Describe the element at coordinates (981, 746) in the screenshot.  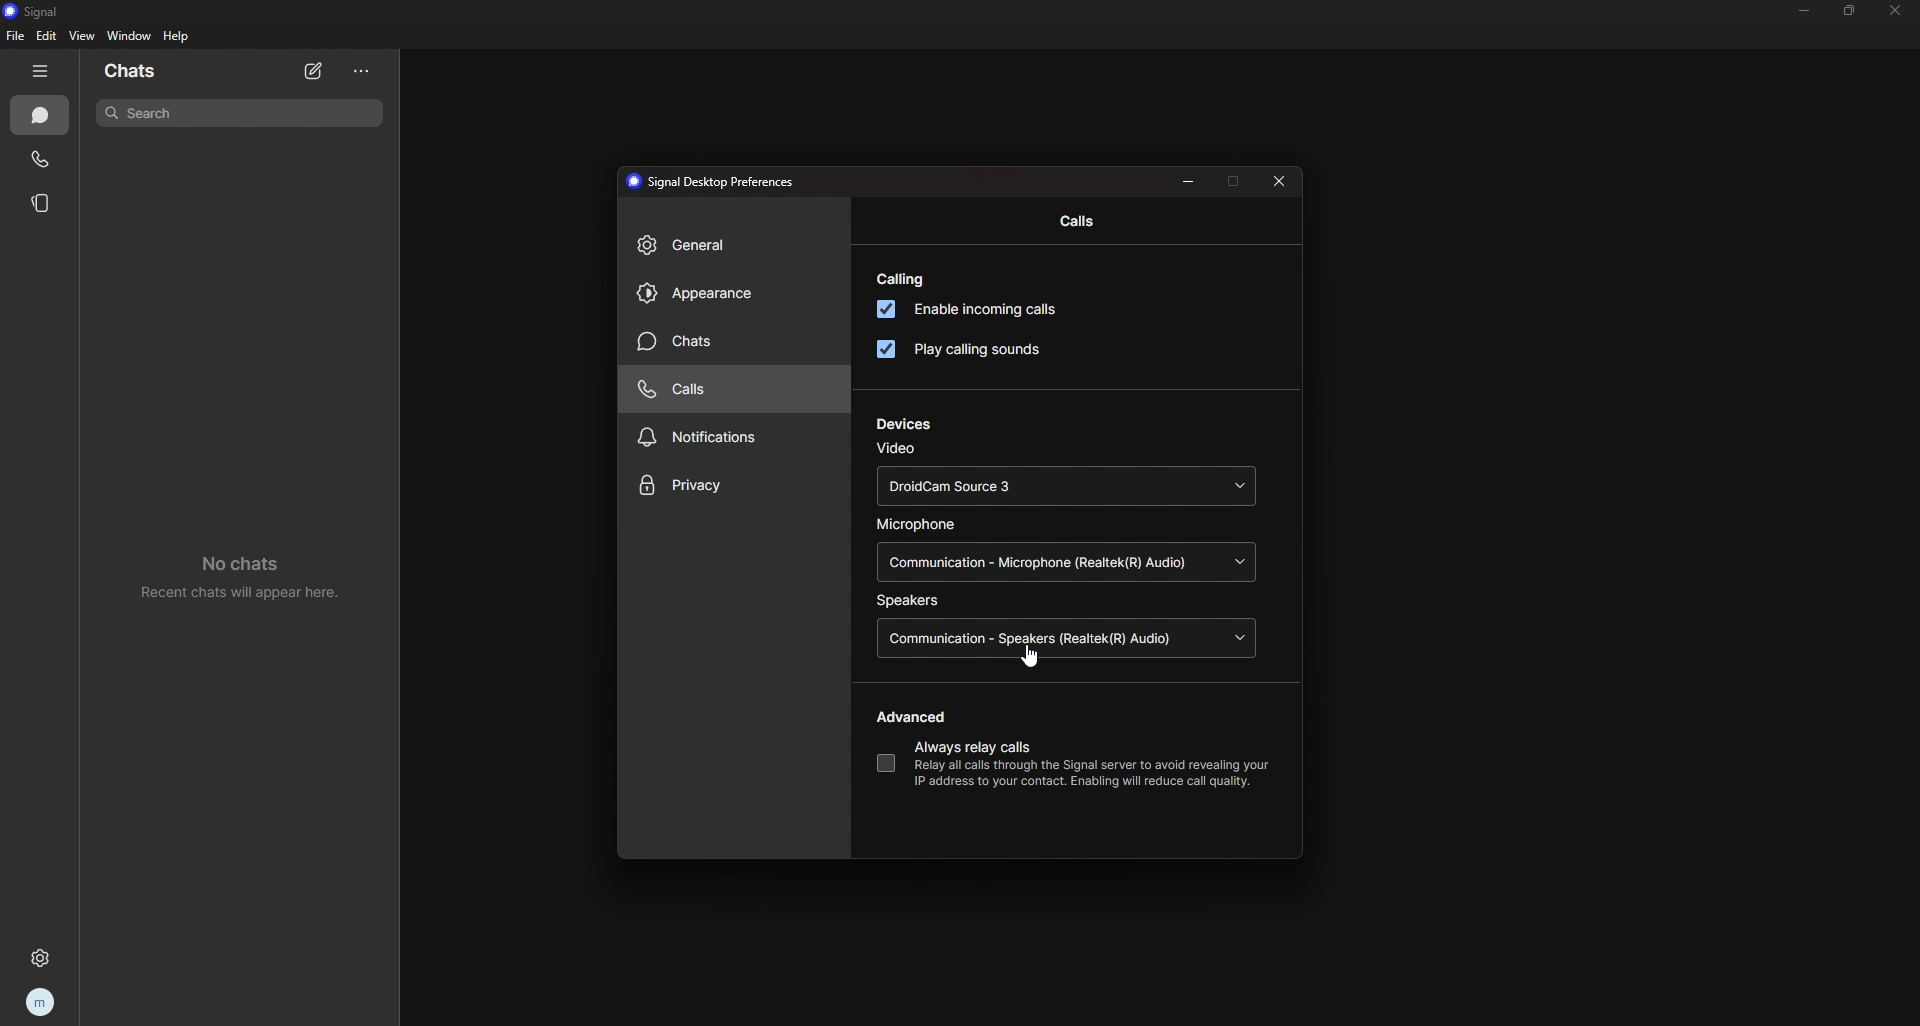
I see `always relay calls` at that location.